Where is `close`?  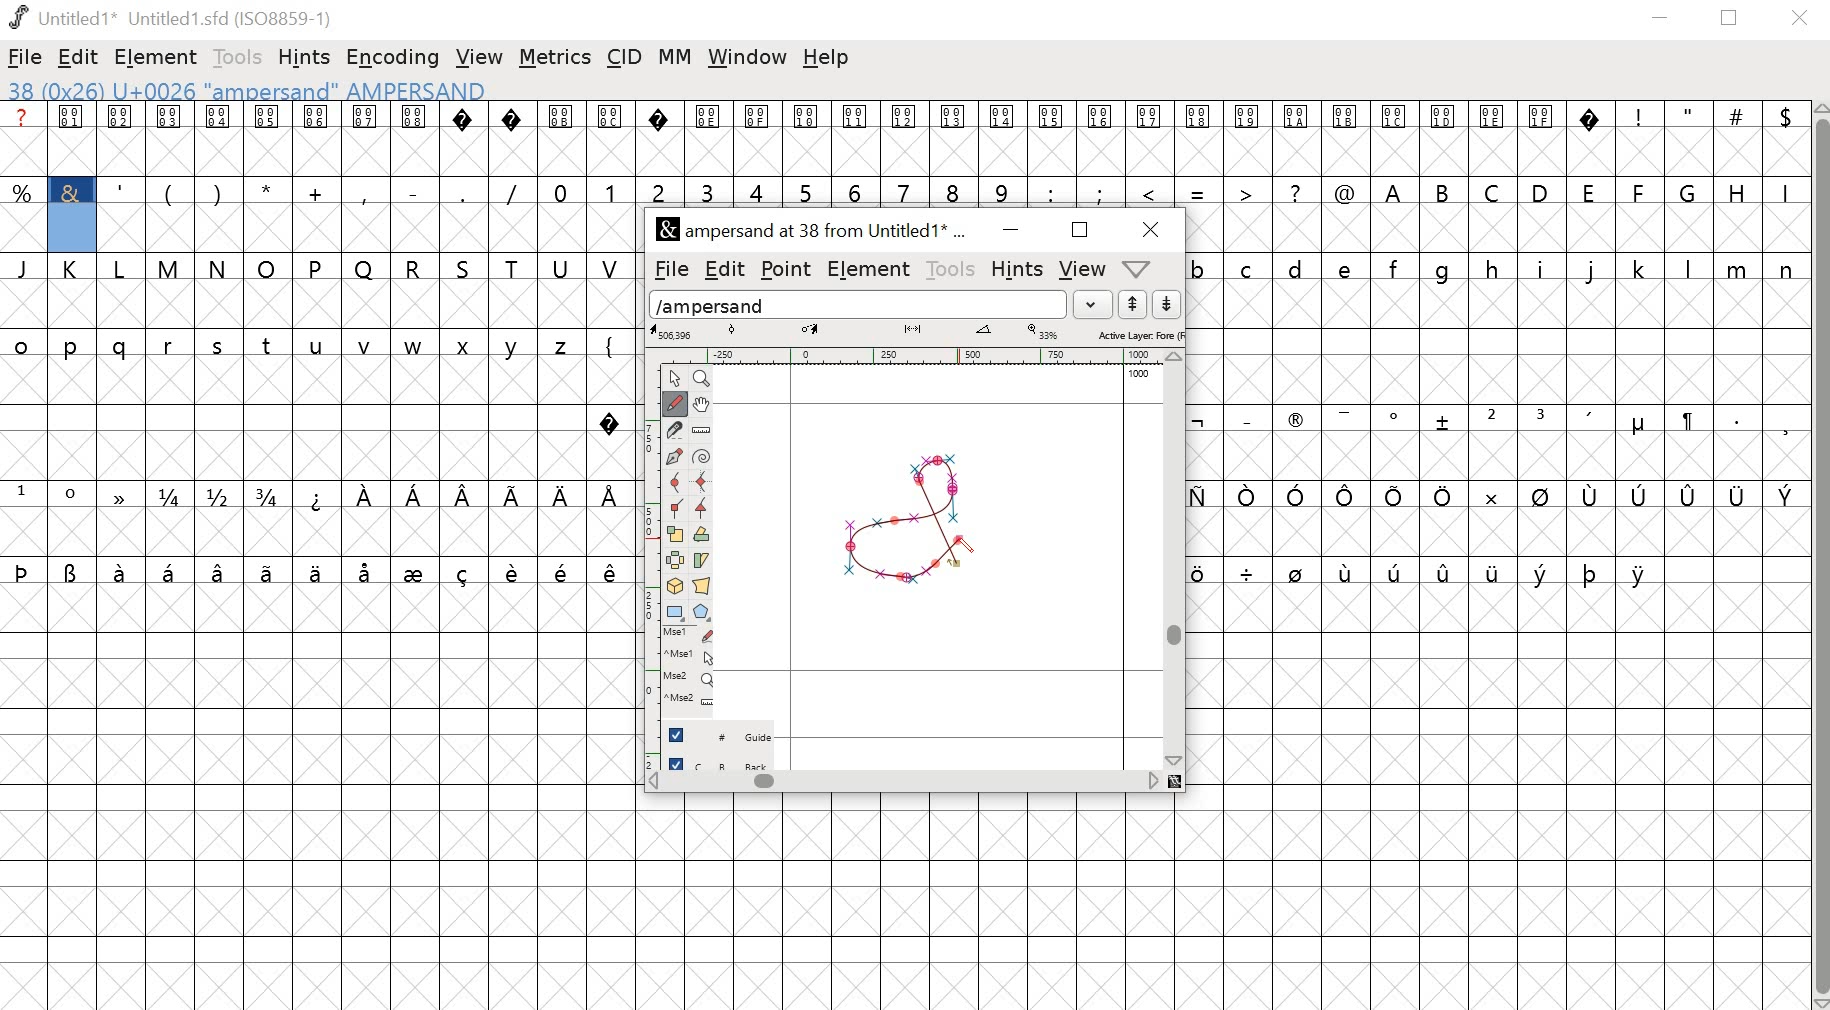
close is located at coordinates (1146, 229).